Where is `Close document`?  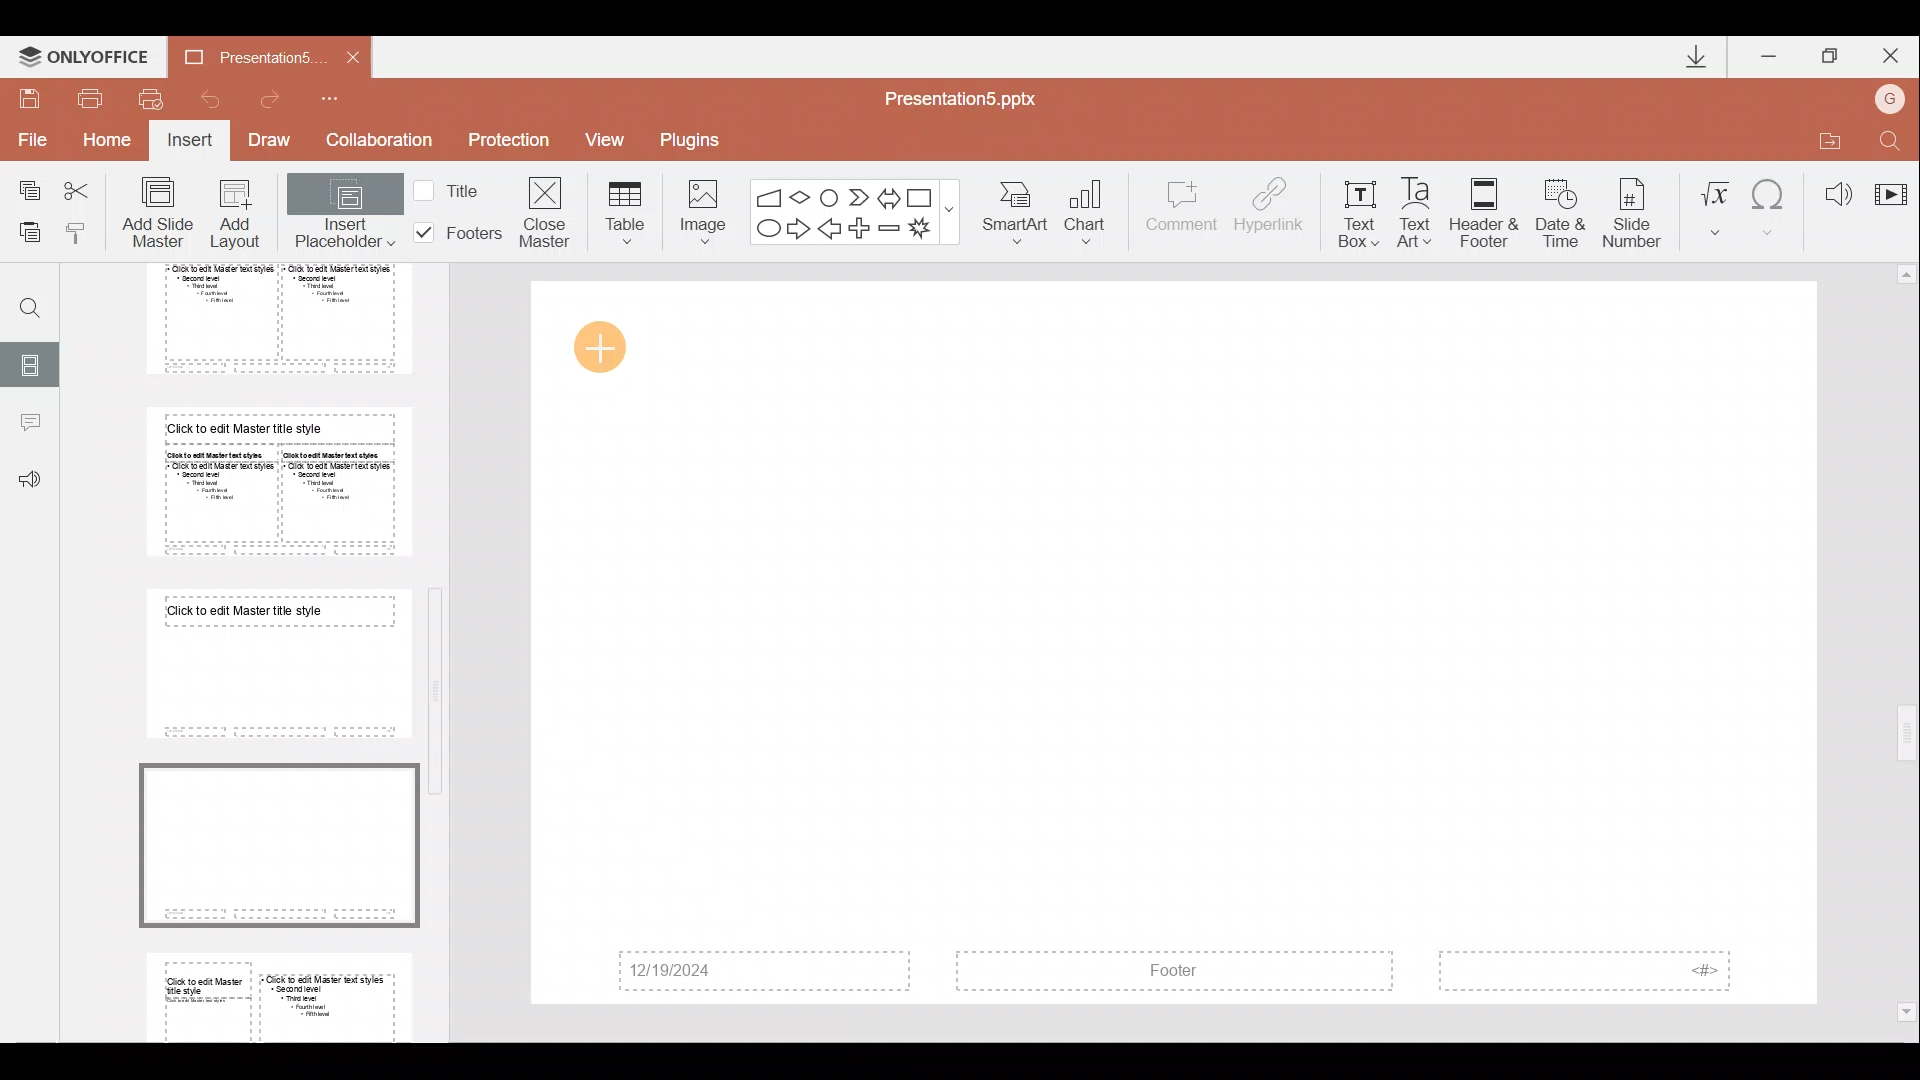
Close document is located at coordinates (347, 56).